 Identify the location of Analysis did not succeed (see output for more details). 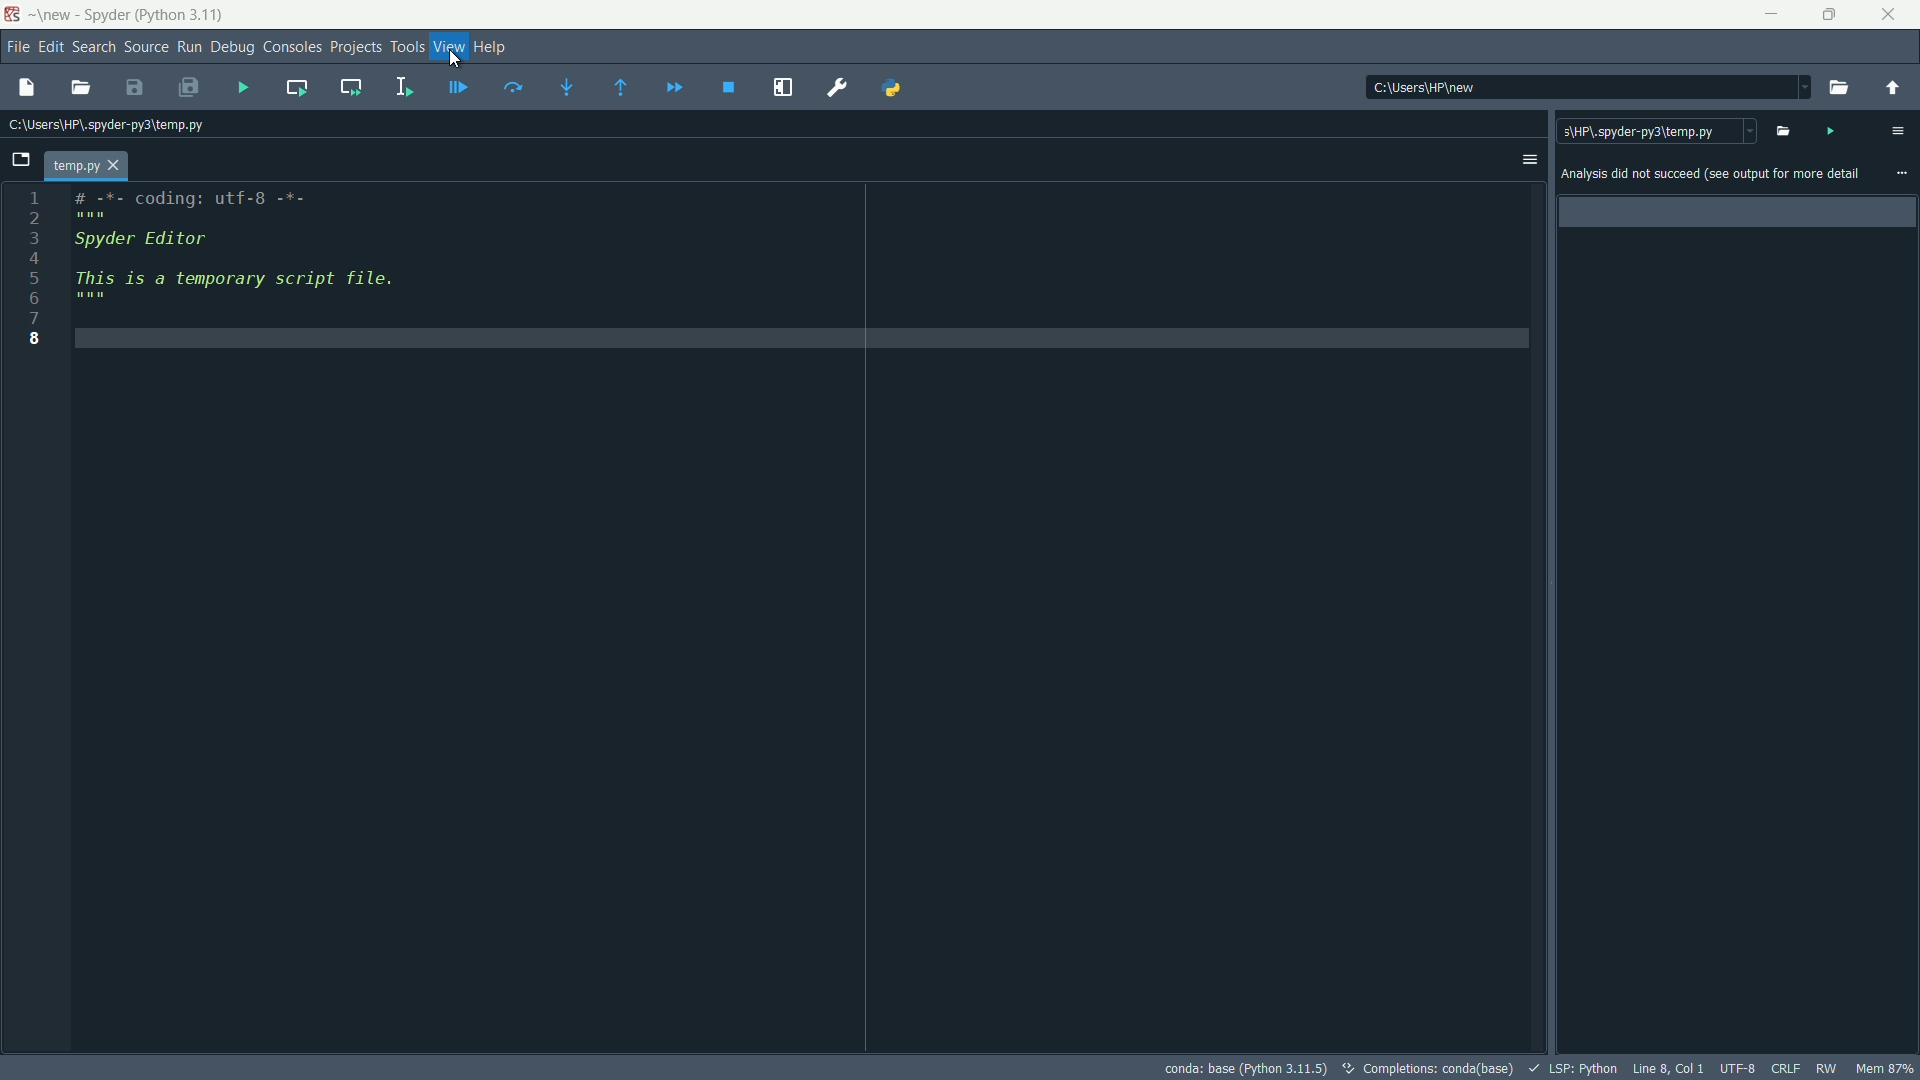
(1709, 175).